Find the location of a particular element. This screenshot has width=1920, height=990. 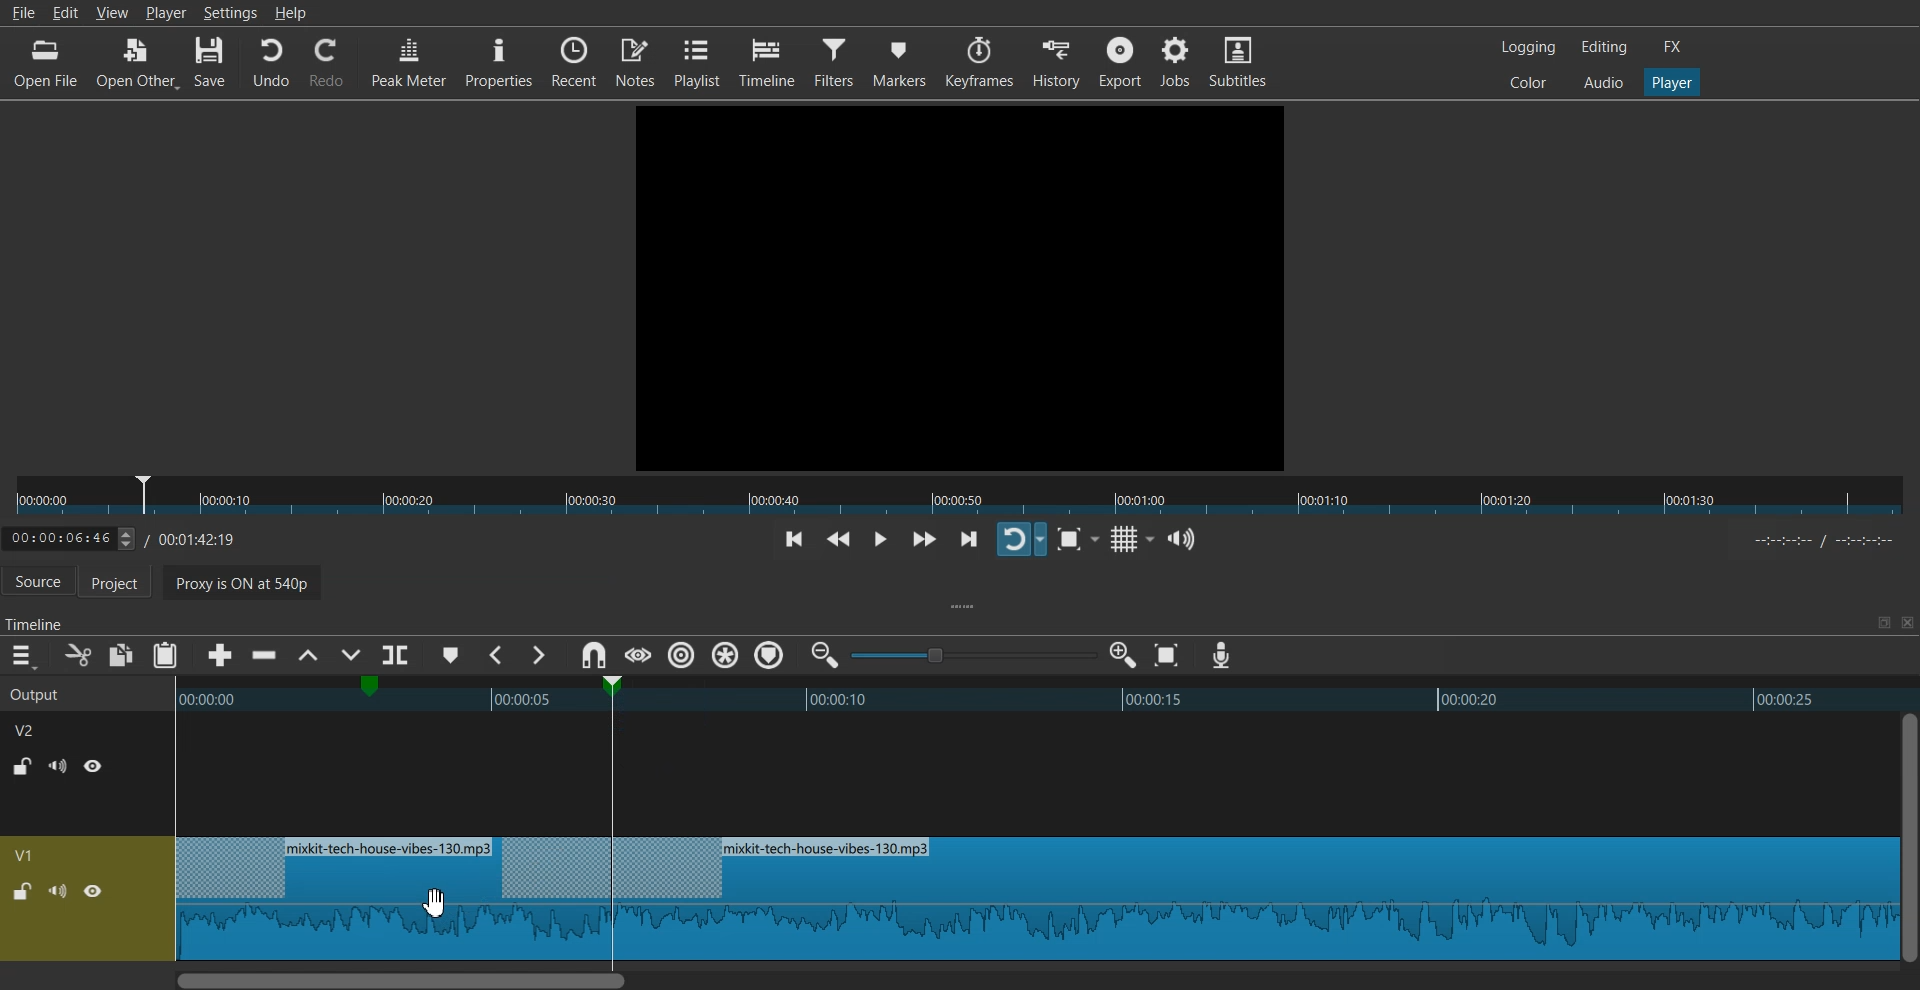

Ripple delete is located at coordinates (265, 656).